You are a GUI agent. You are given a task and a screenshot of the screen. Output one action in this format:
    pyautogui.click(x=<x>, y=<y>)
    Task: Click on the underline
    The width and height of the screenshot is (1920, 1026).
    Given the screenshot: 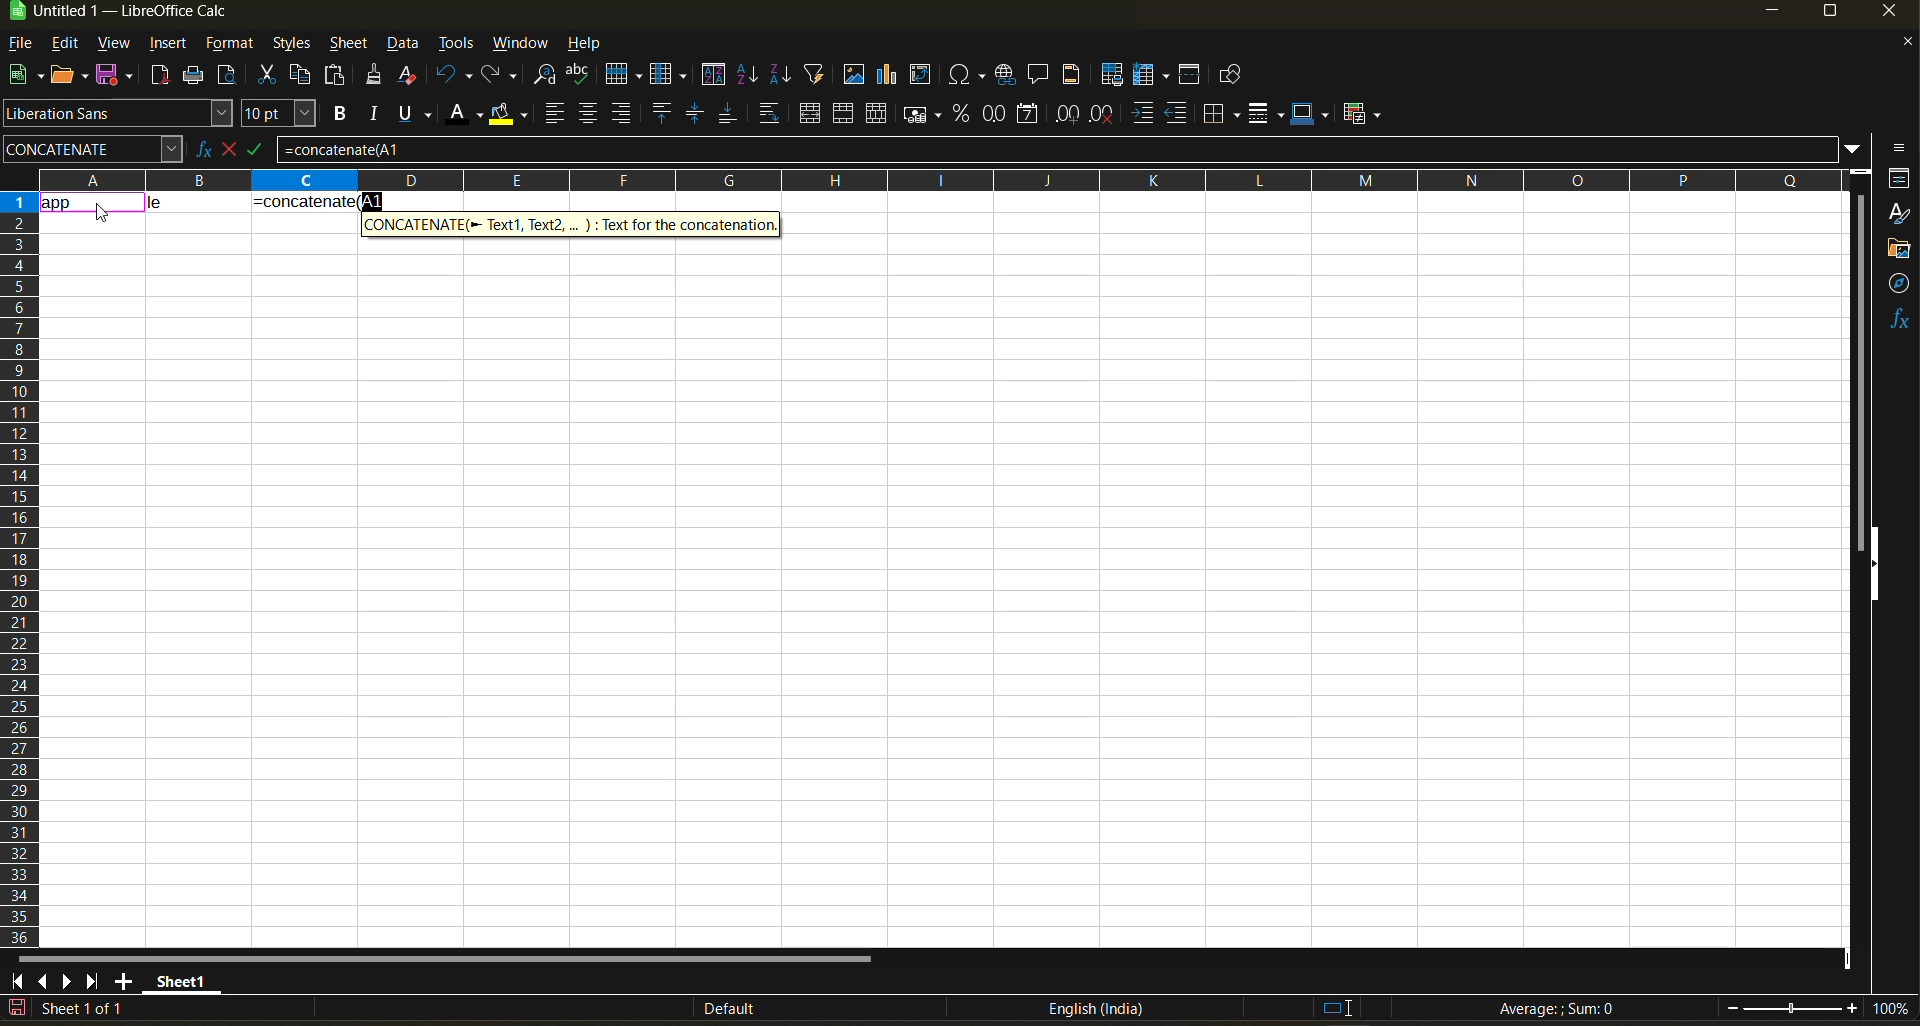 What is the action you would take?
    pyautogui.click(x=420, y=113)
    